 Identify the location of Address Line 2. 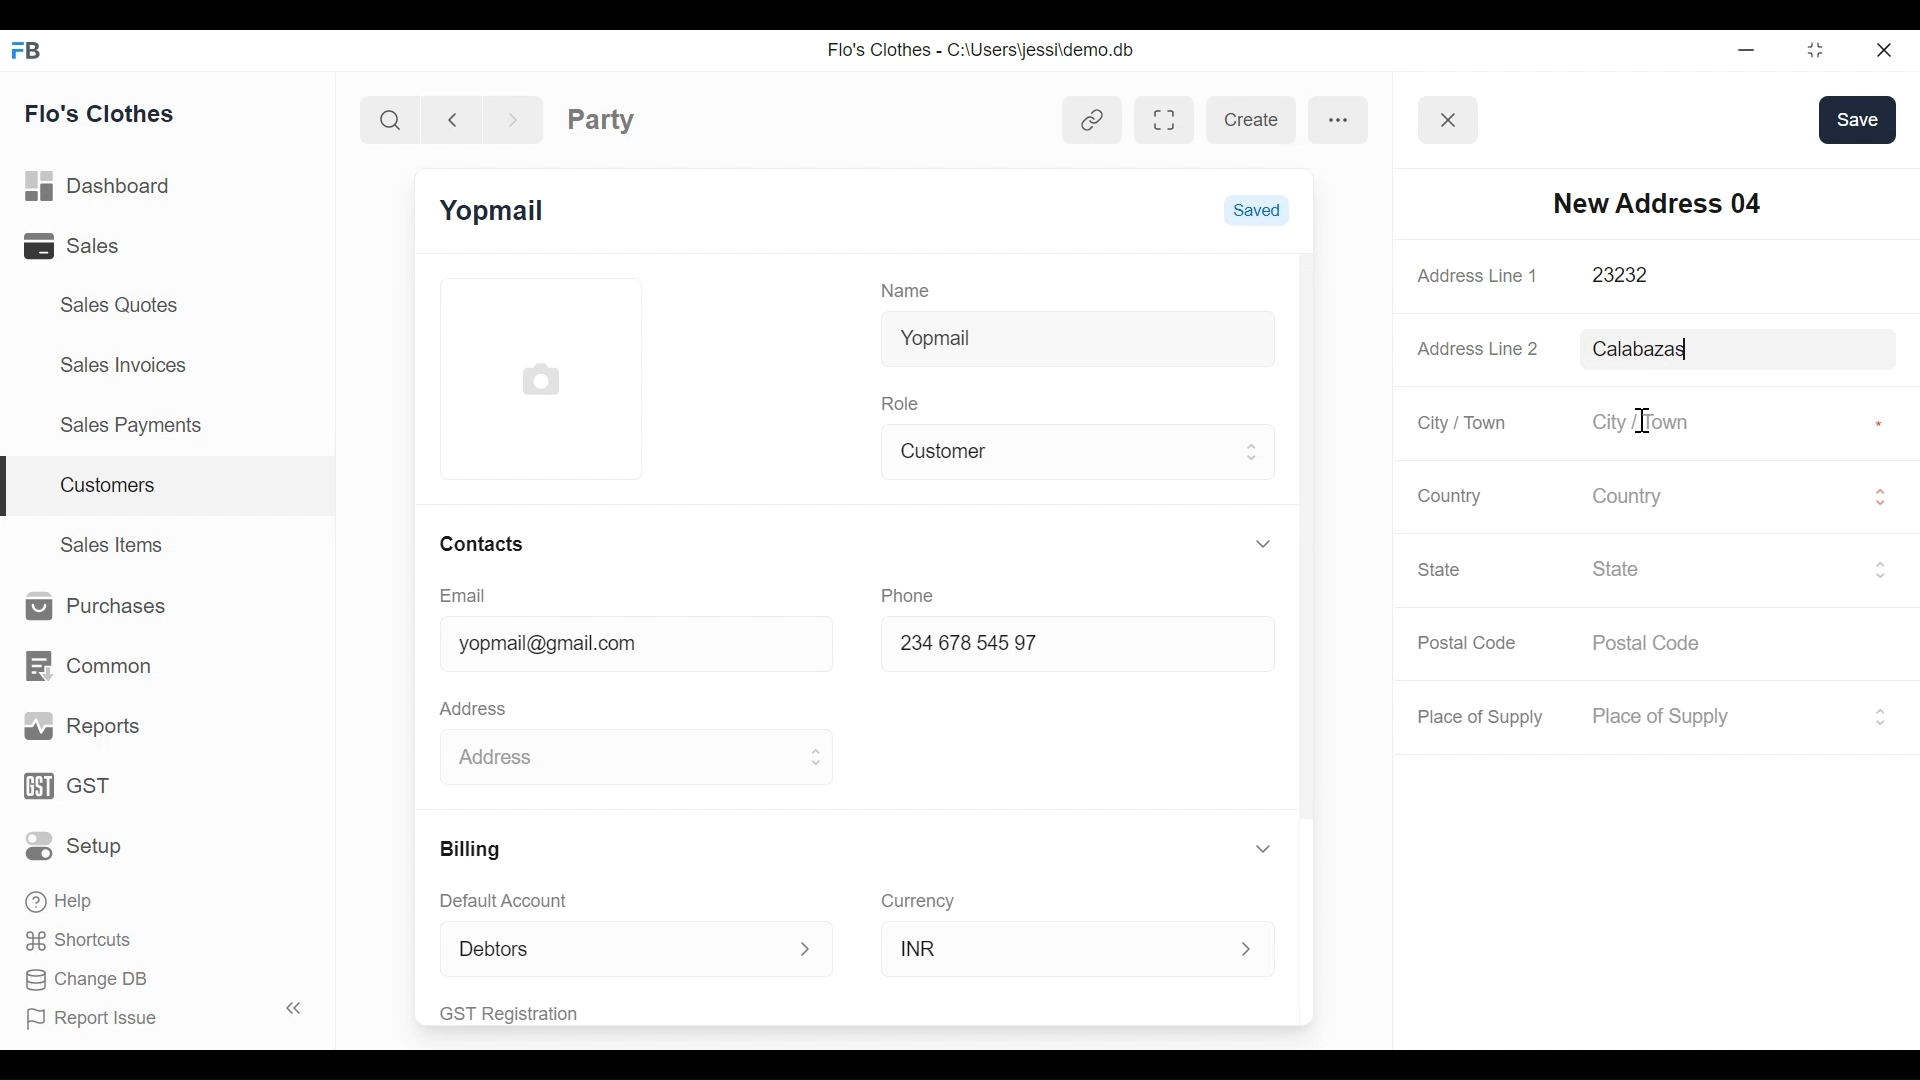
(1479, 343).